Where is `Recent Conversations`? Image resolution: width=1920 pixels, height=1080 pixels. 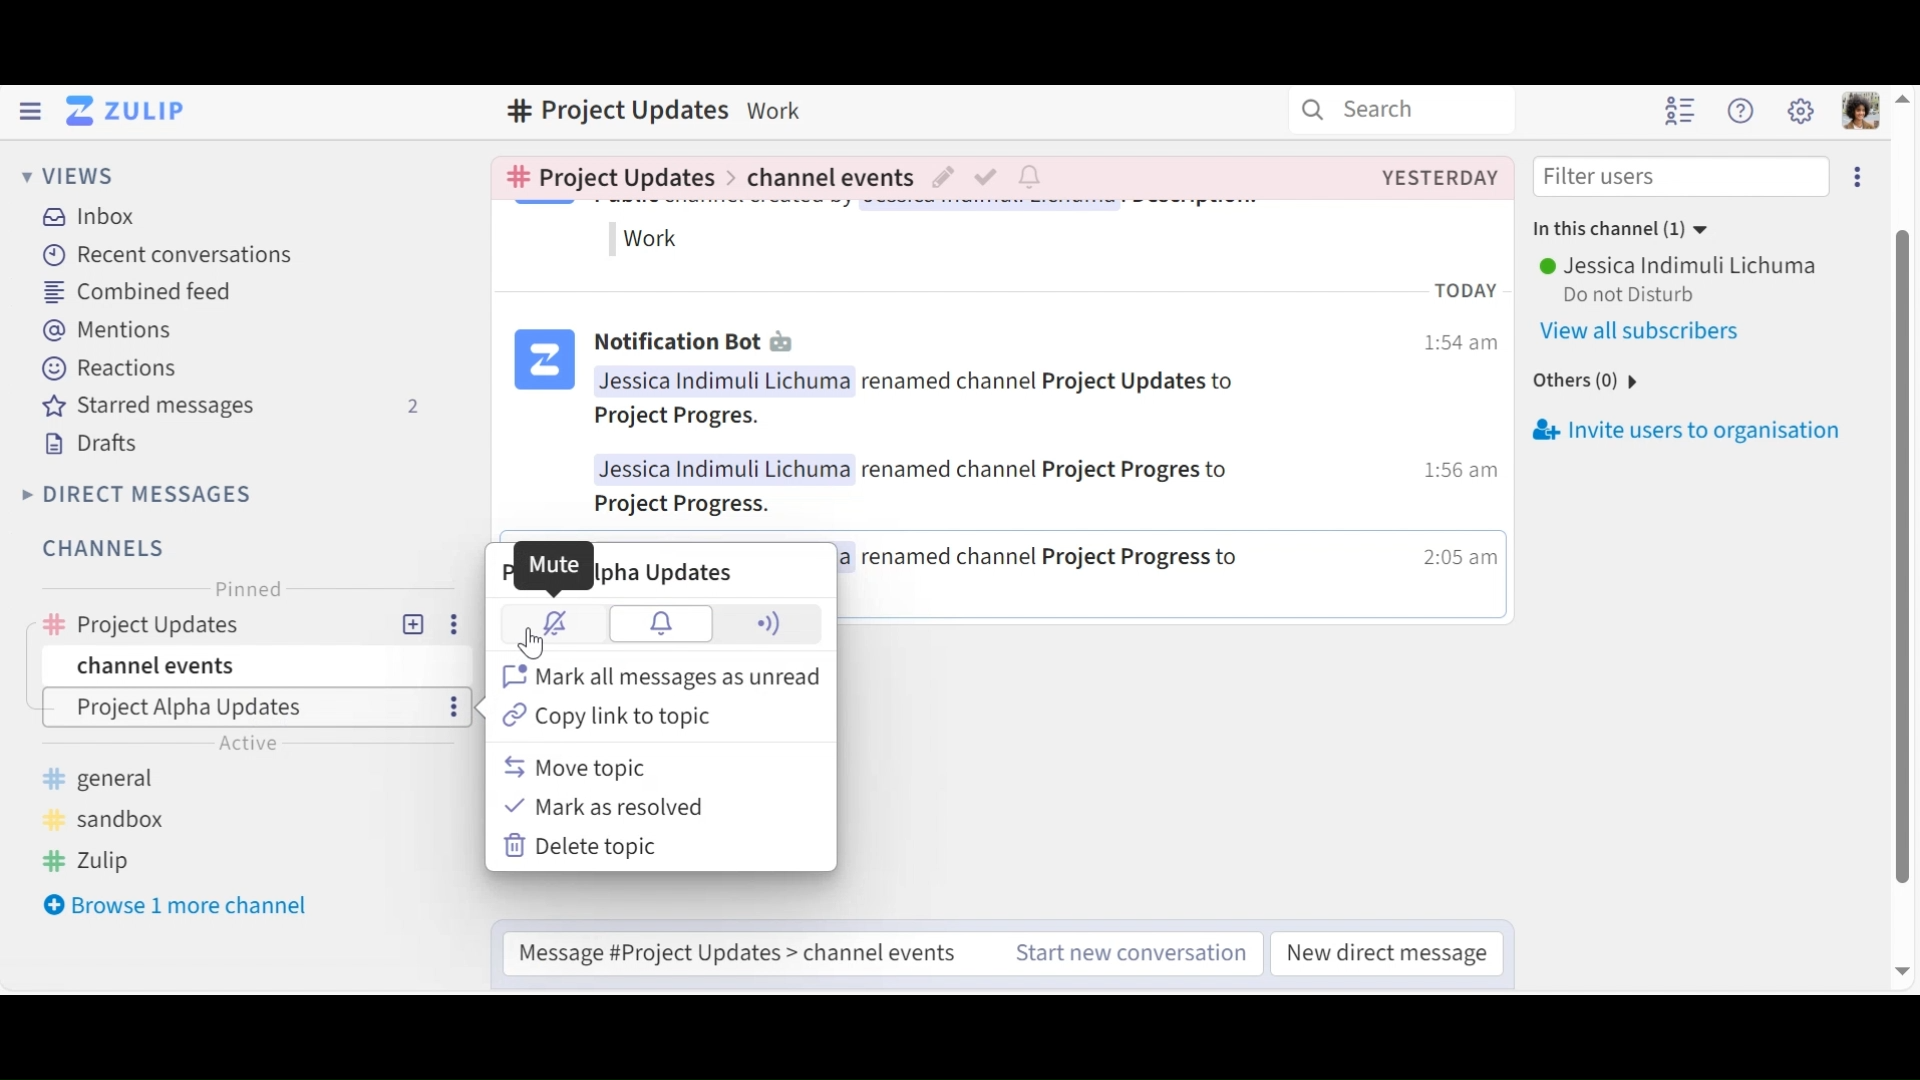 Recent Conversations is located at coordinates (161, 255).